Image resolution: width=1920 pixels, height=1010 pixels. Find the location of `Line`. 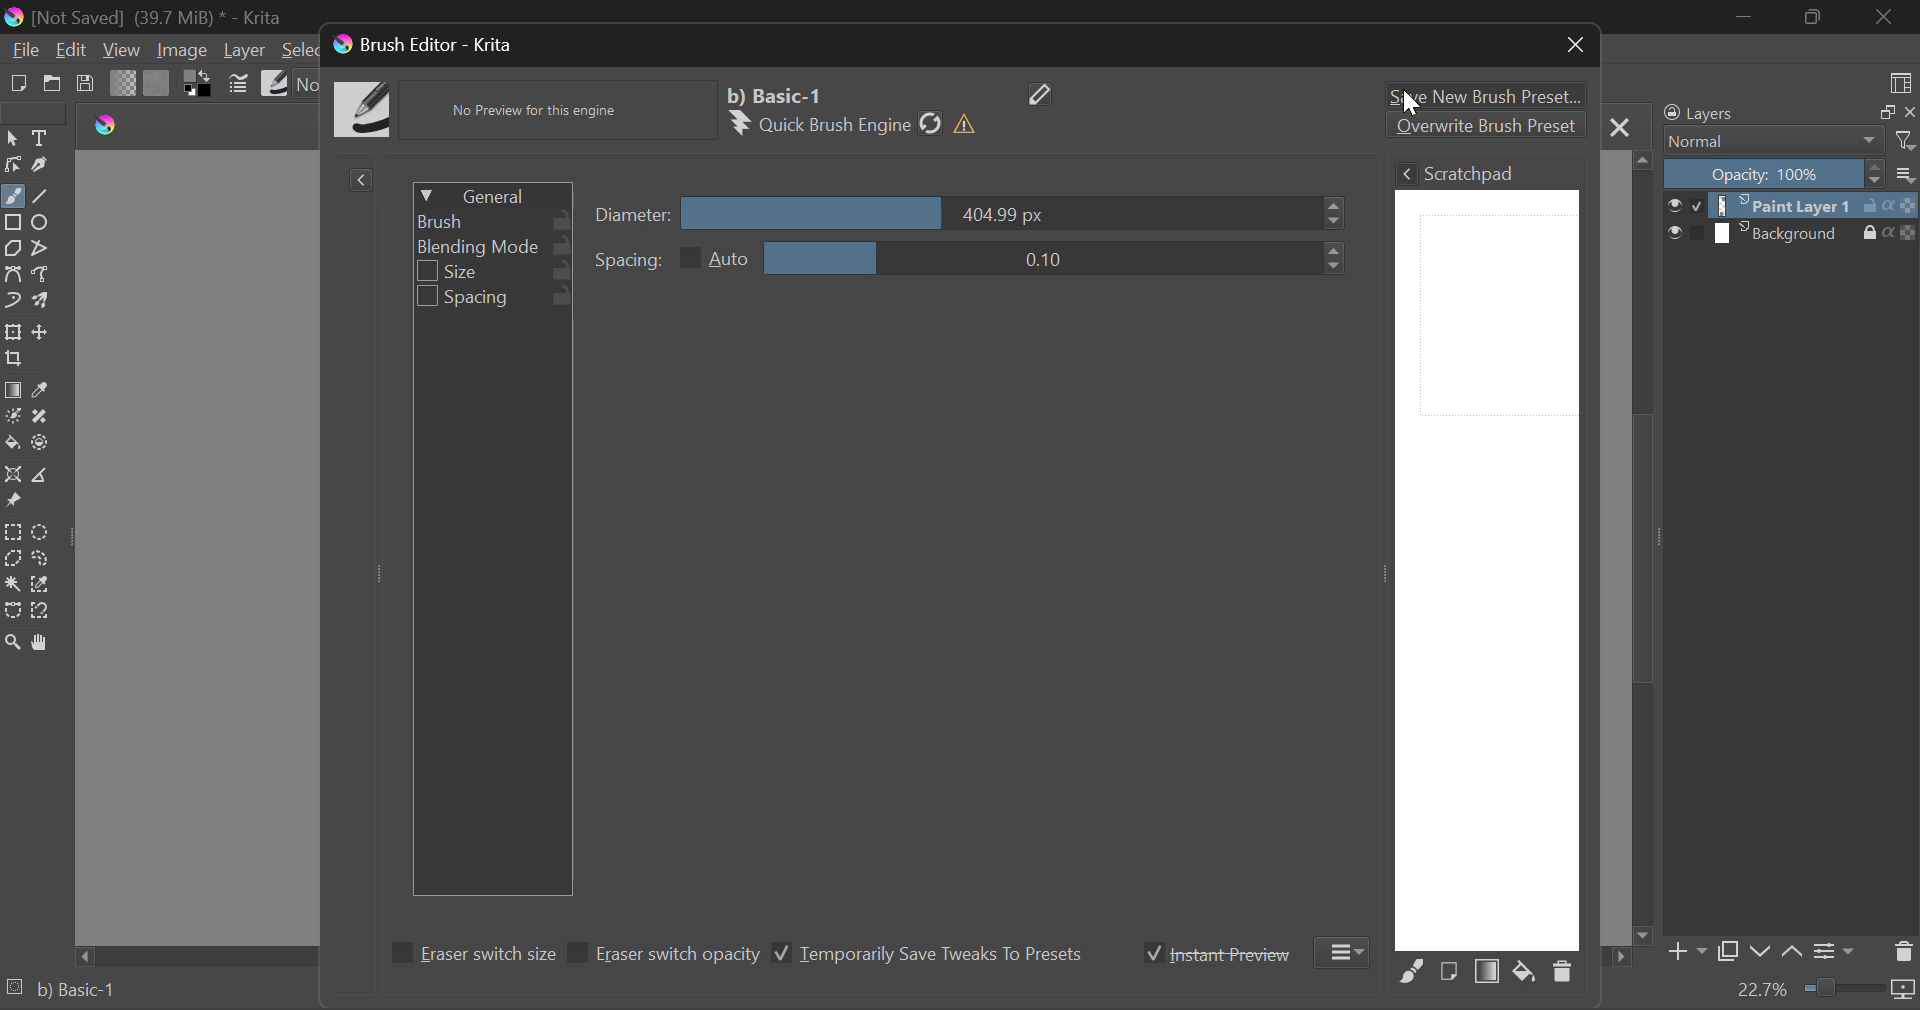

Line is located at coordinates (41, 194).